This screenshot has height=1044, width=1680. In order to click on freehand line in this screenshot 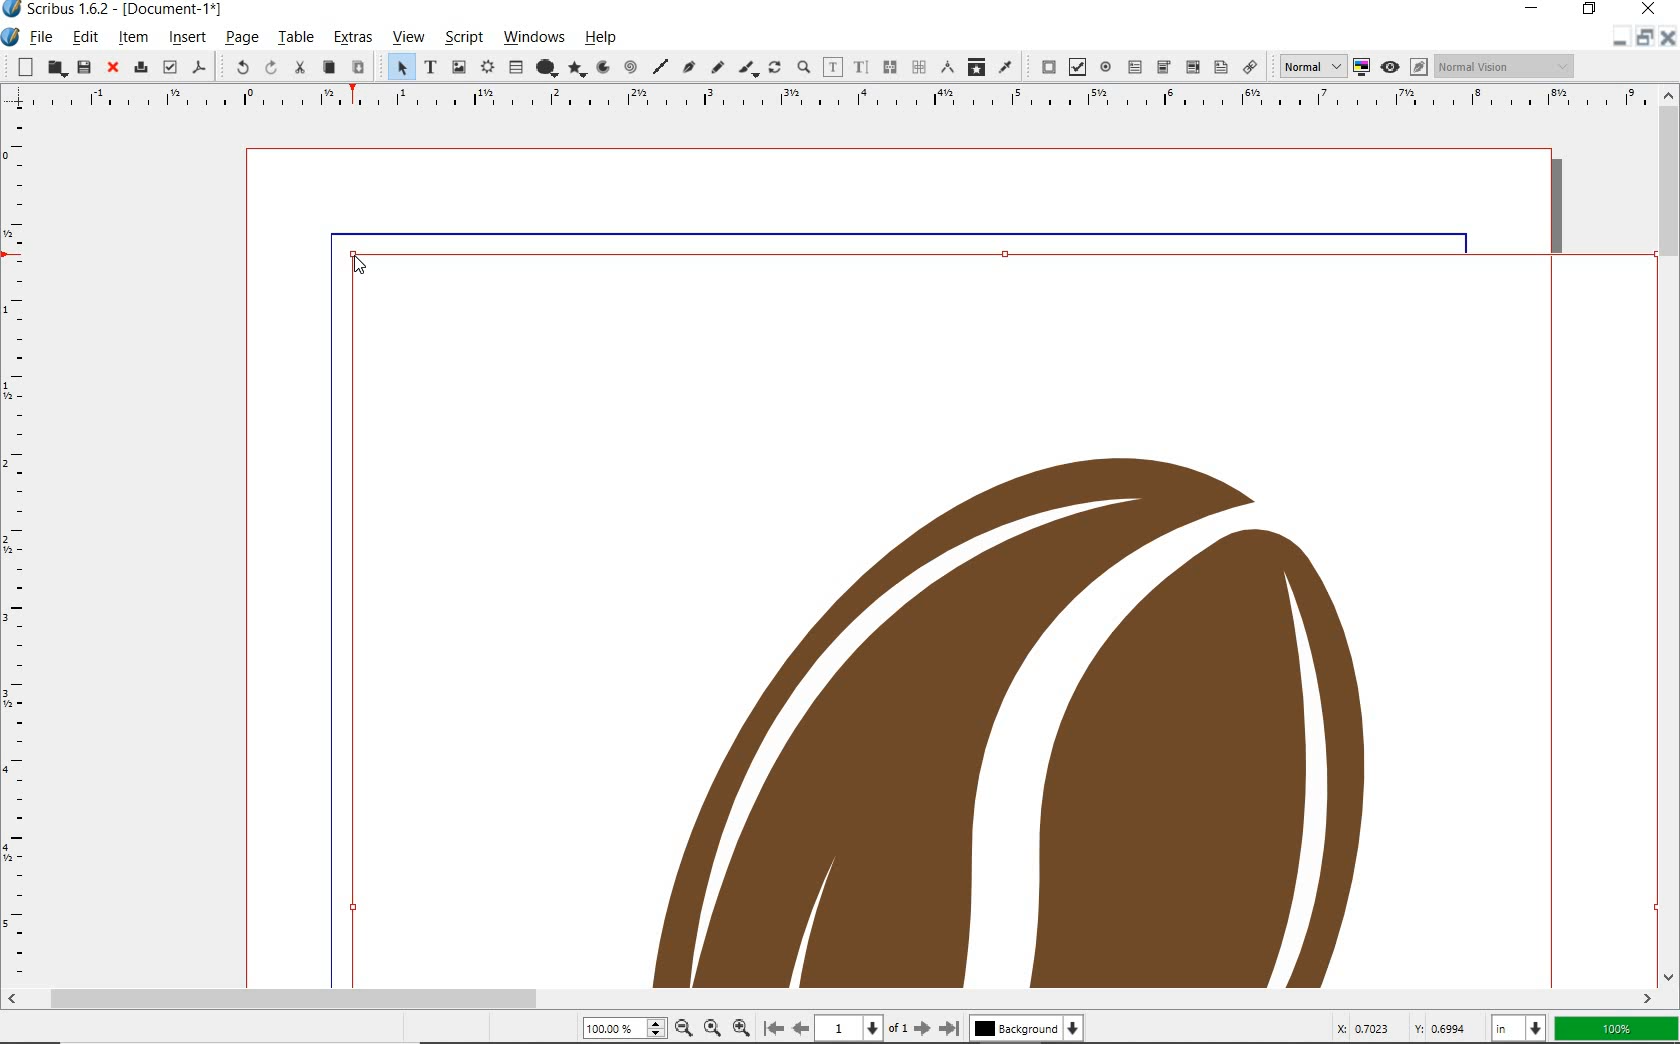, I will do `click(716, 66)`.